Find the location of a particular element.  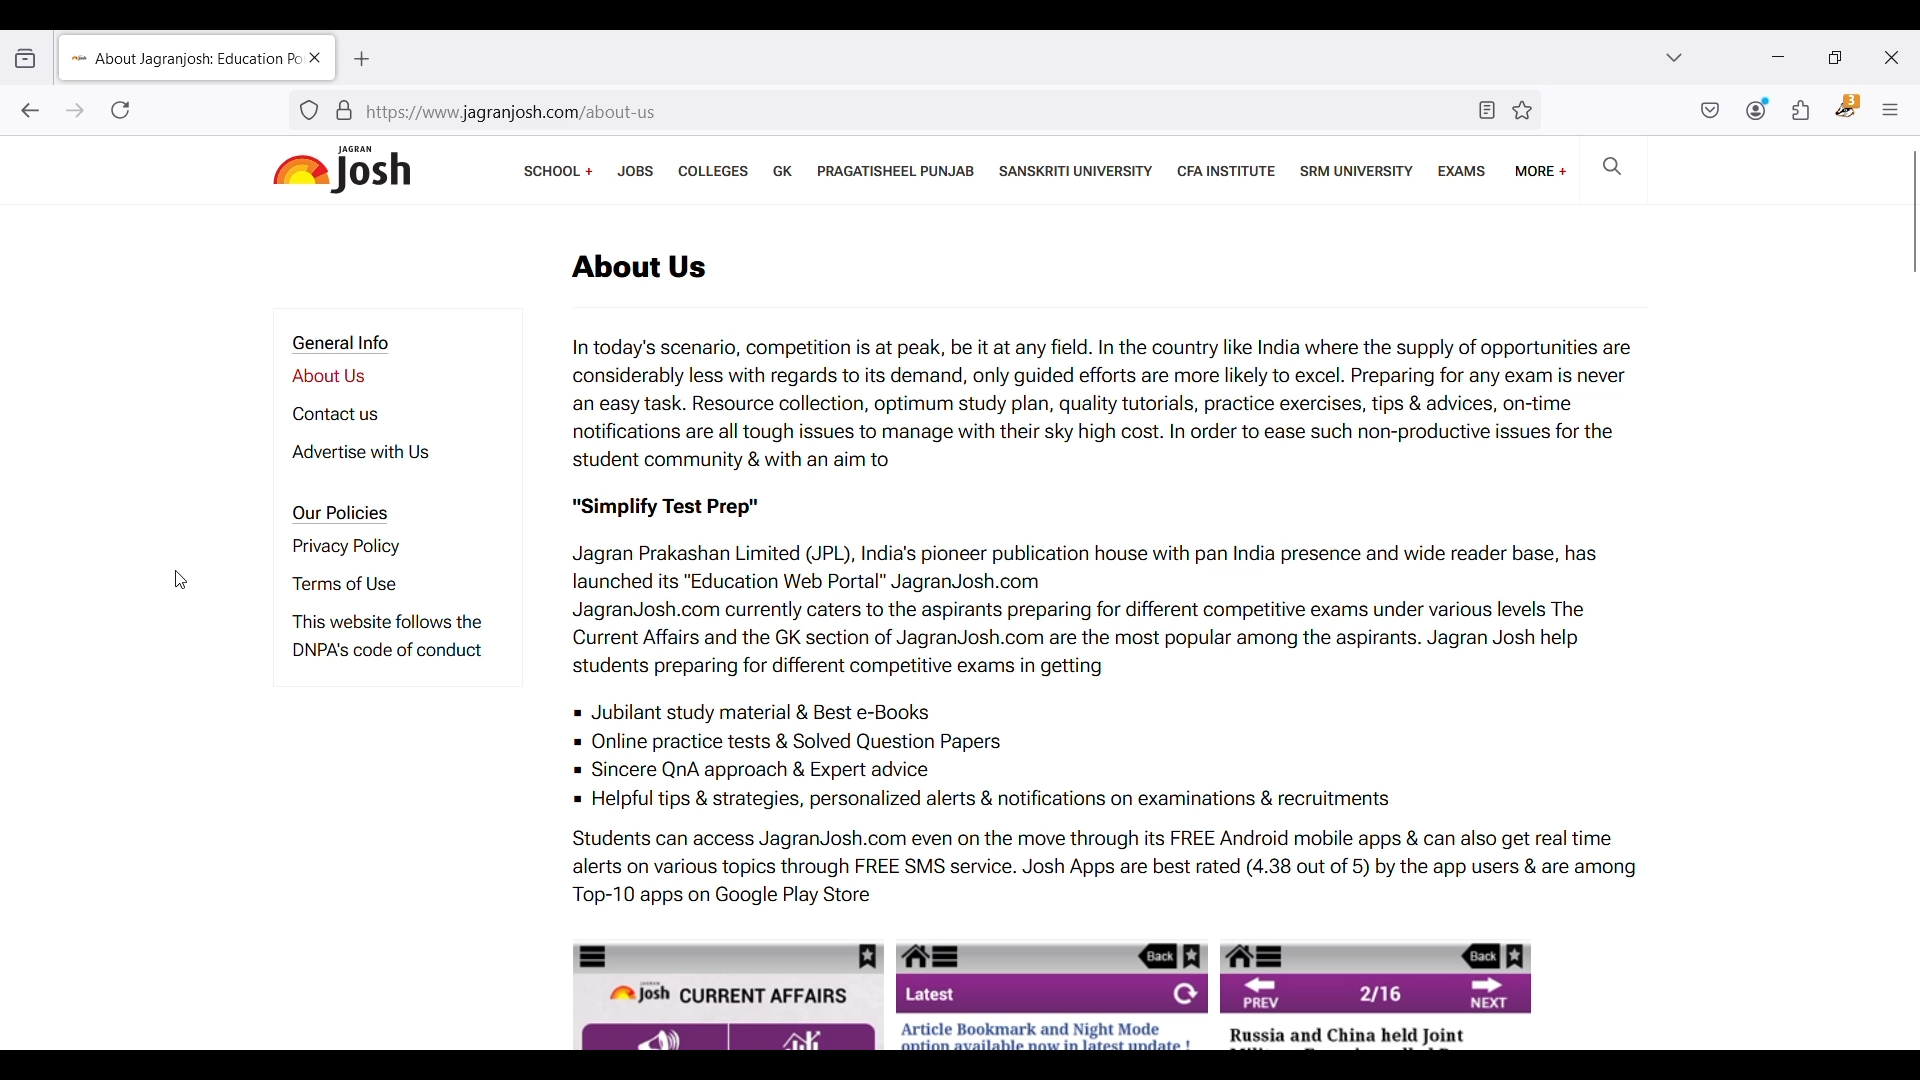

Cursor position unchanged is located at coordinates (181, 579).